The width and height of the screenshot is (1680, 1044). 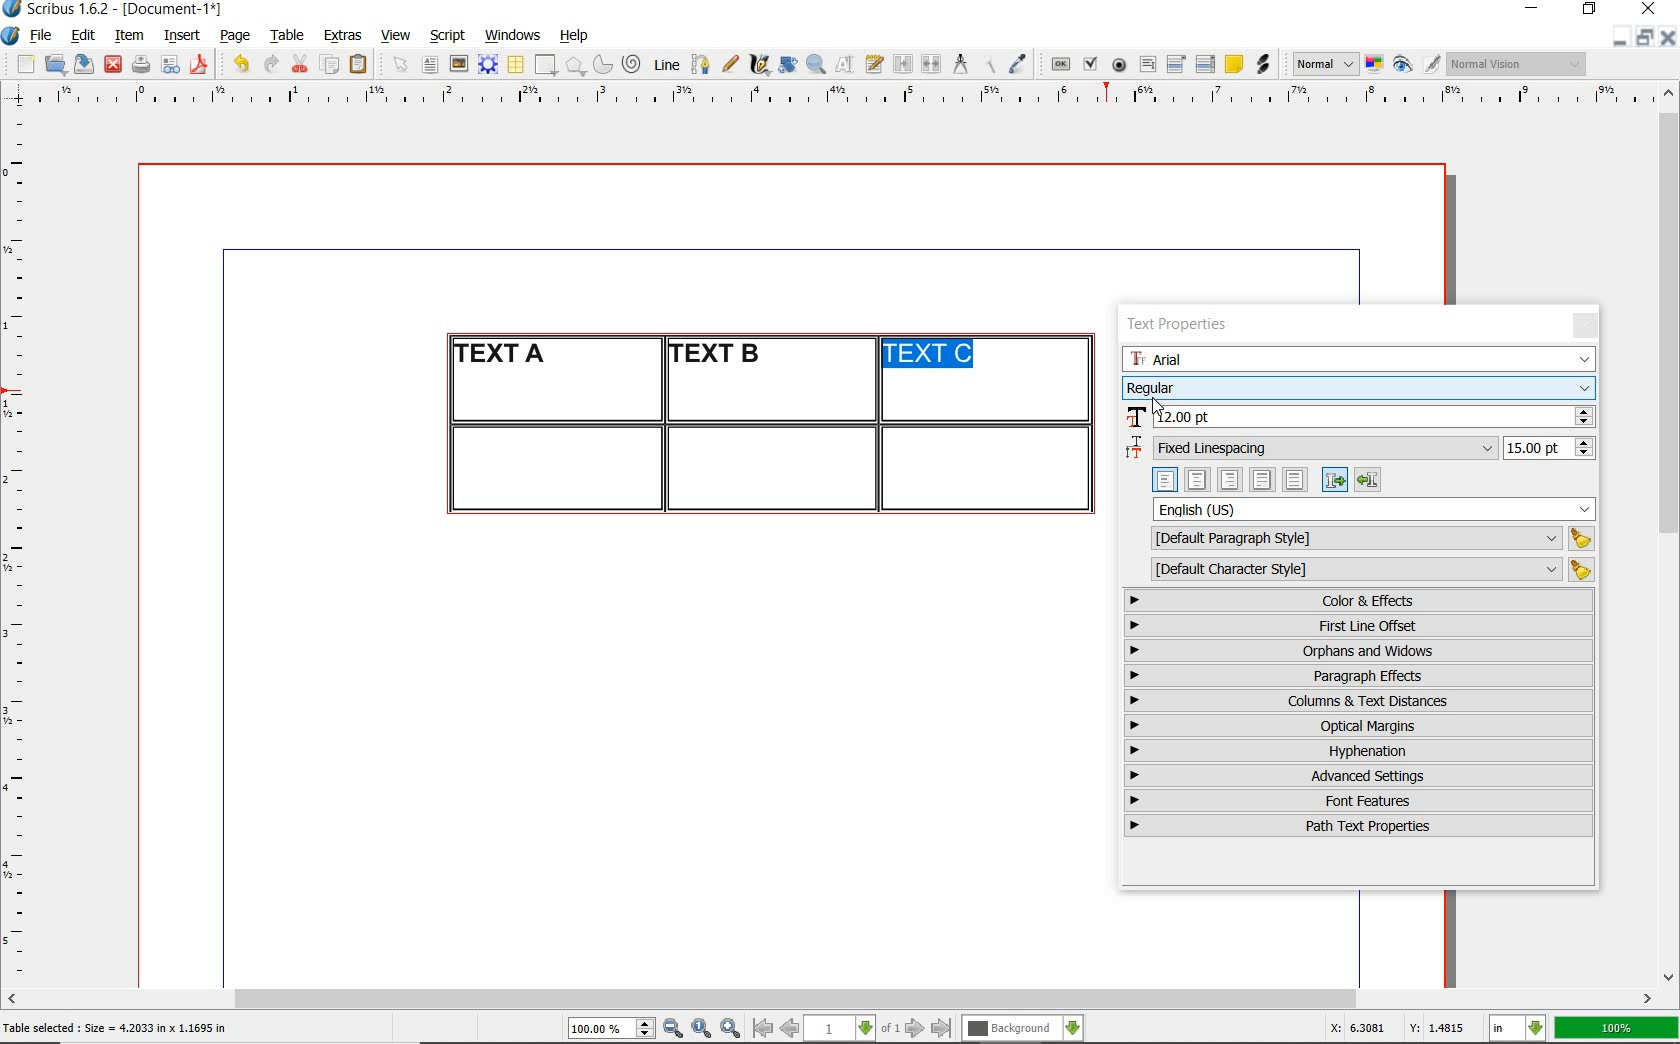 I want to click on system logo, so click(x=12, y=36).